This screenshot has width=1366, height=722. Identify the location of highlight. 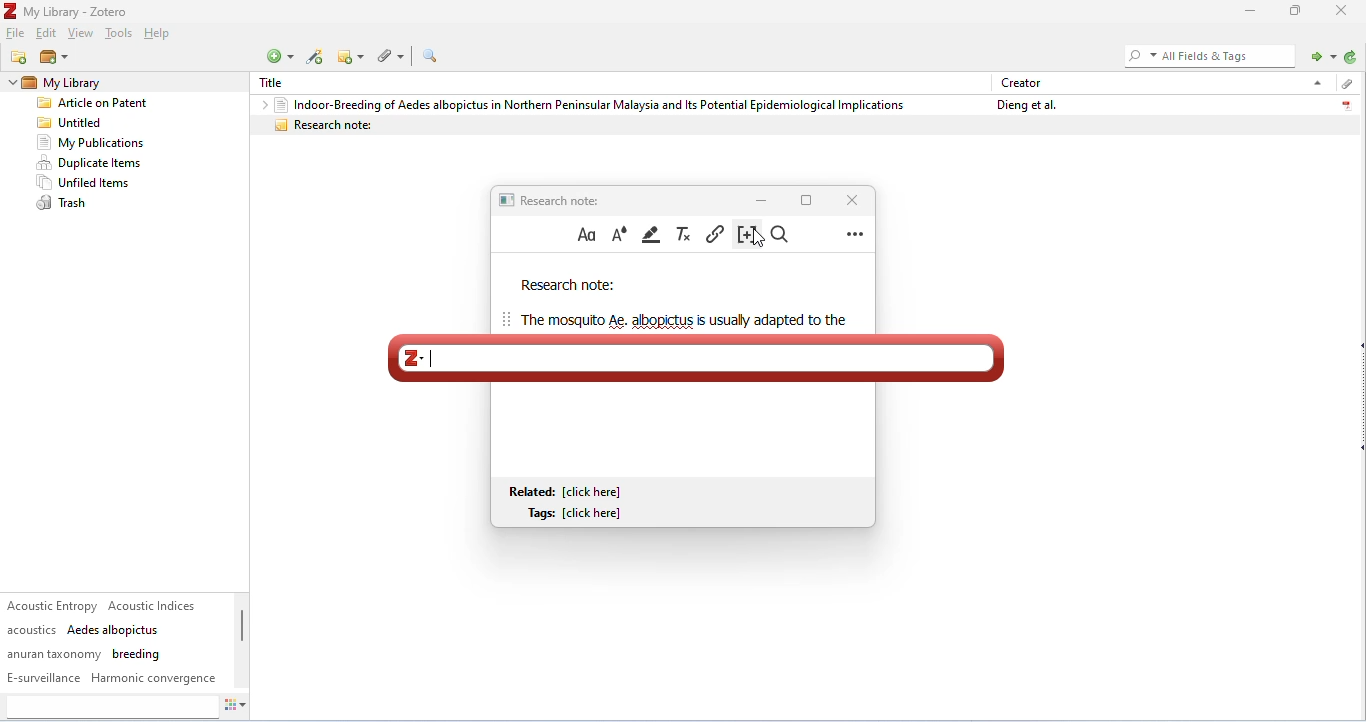
(653, 234).